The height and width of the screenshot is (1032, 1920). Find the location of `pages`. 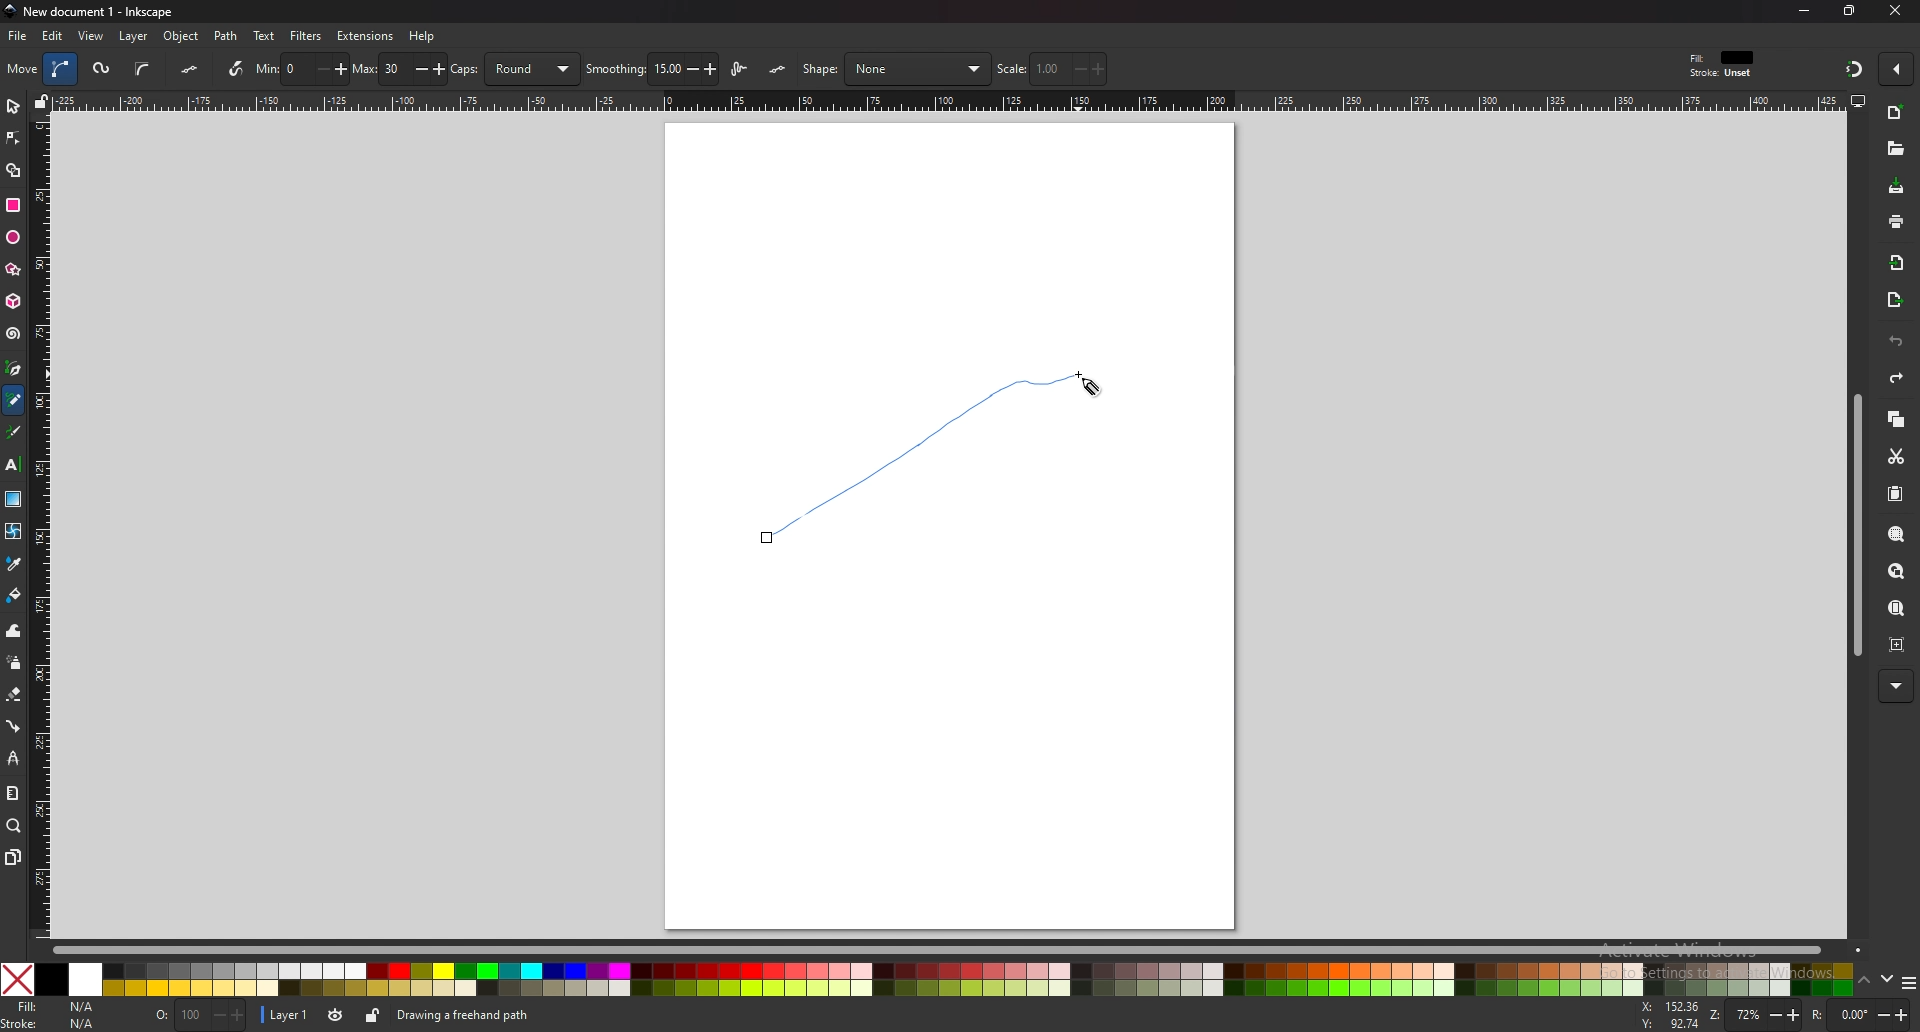

pages is located at coordinates (12, 857).